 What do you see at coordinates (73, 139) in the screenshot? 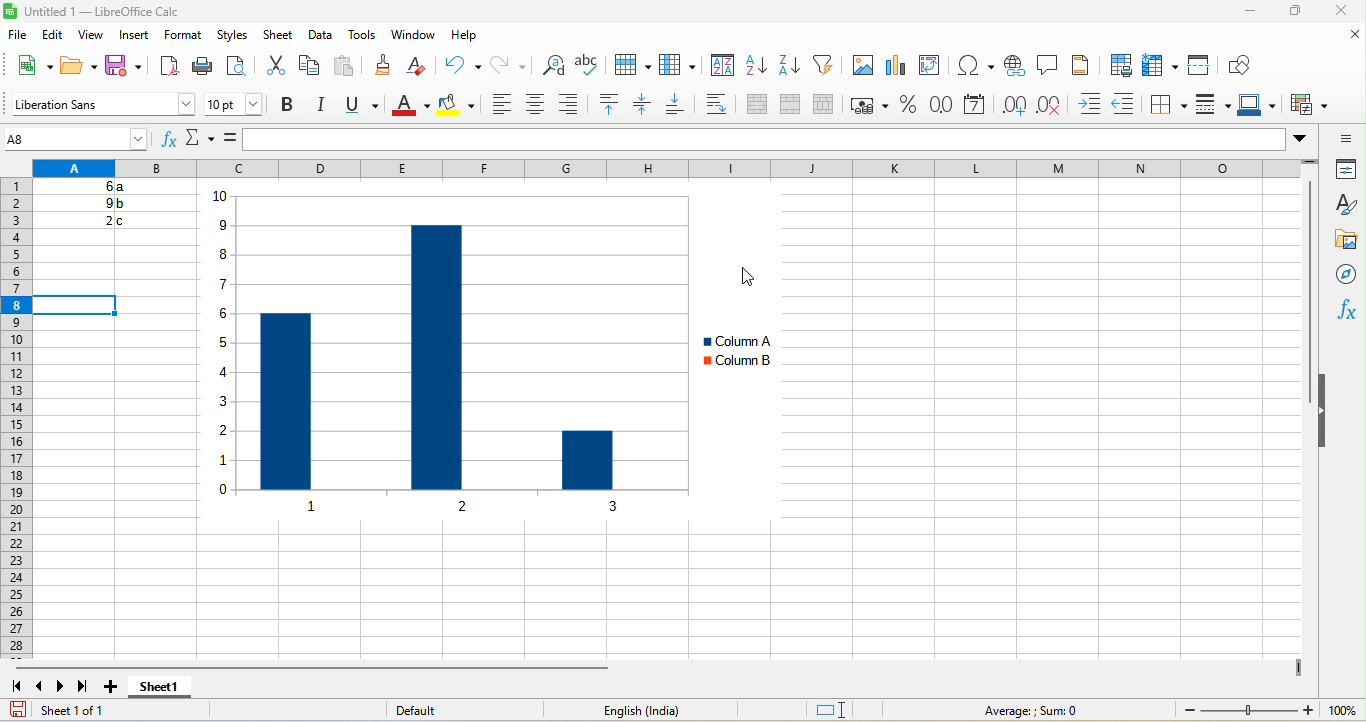
I see `A8` at bounding box center [73, 139].